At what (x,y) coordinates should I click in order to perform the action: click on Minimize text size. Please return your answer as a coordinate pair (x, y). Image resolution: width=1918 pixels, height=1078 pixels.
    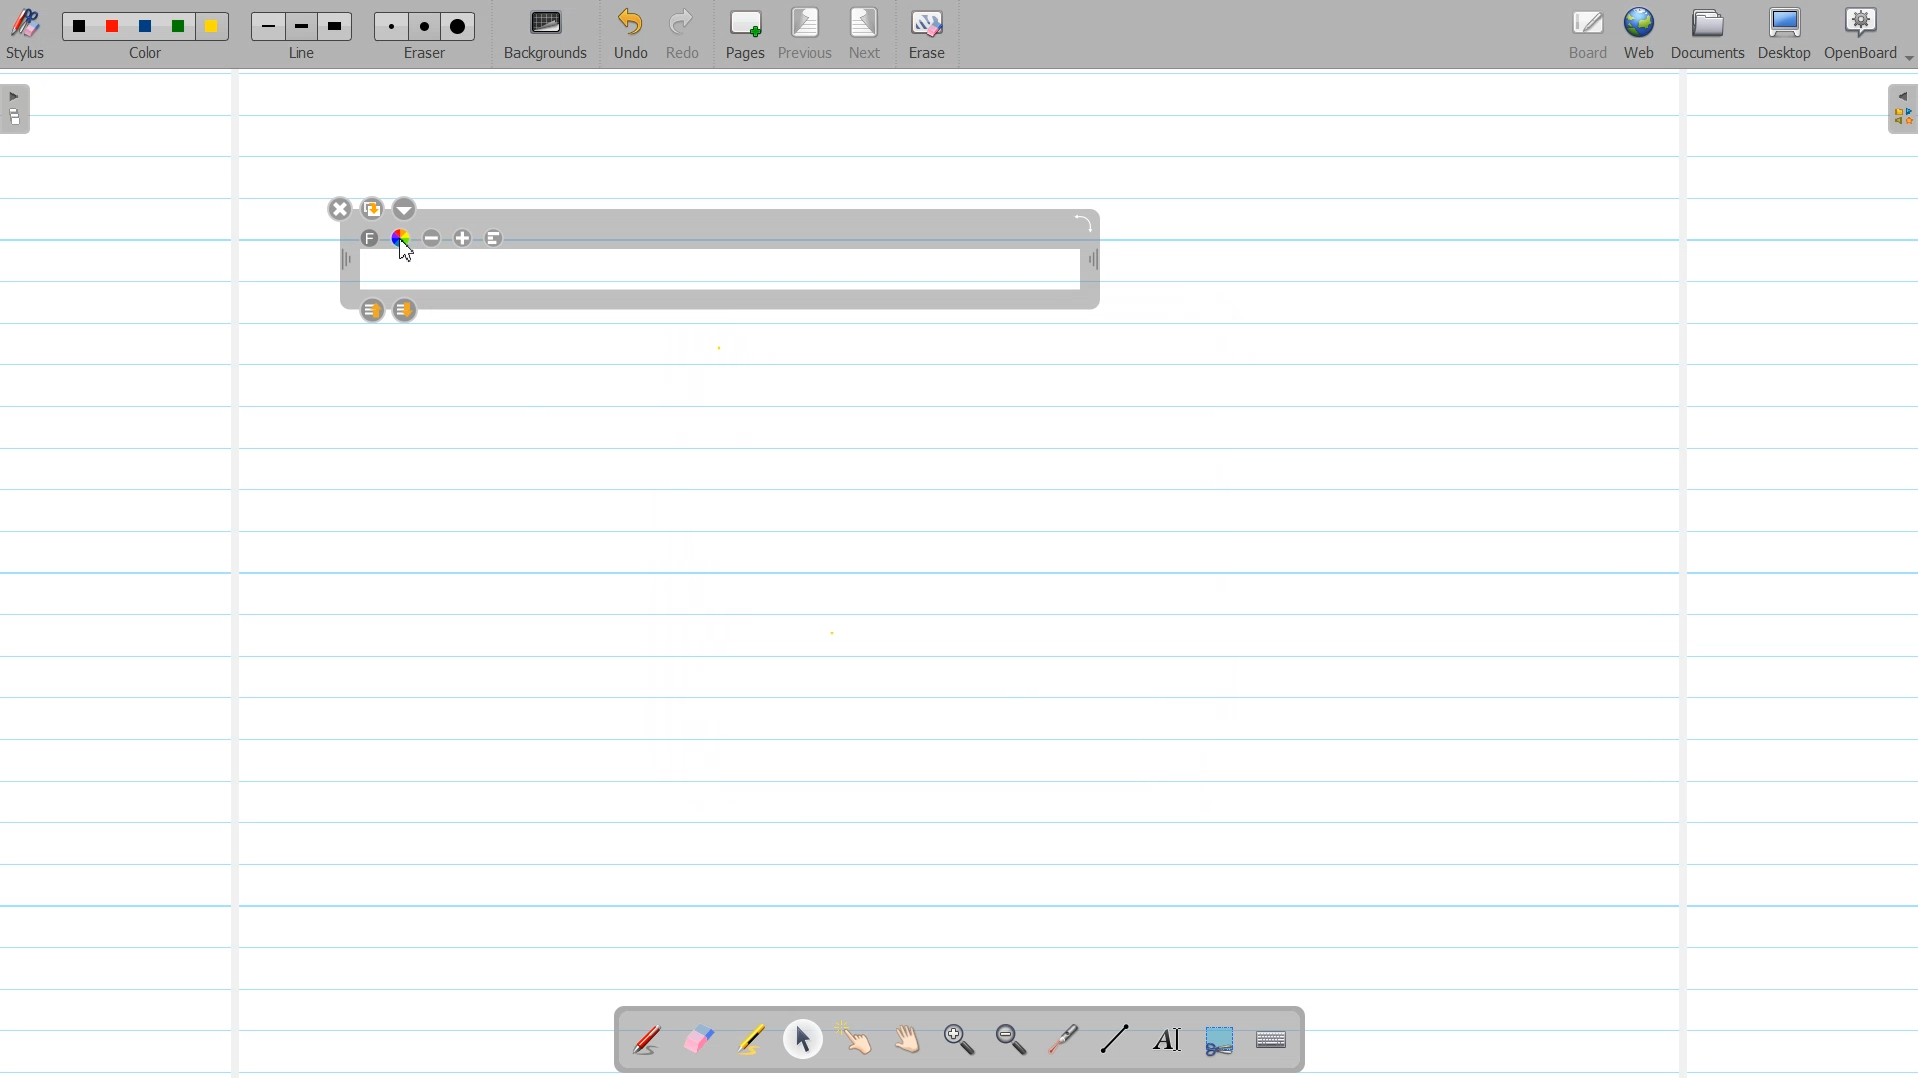
    Looking at the image, I should click on (433, 238).